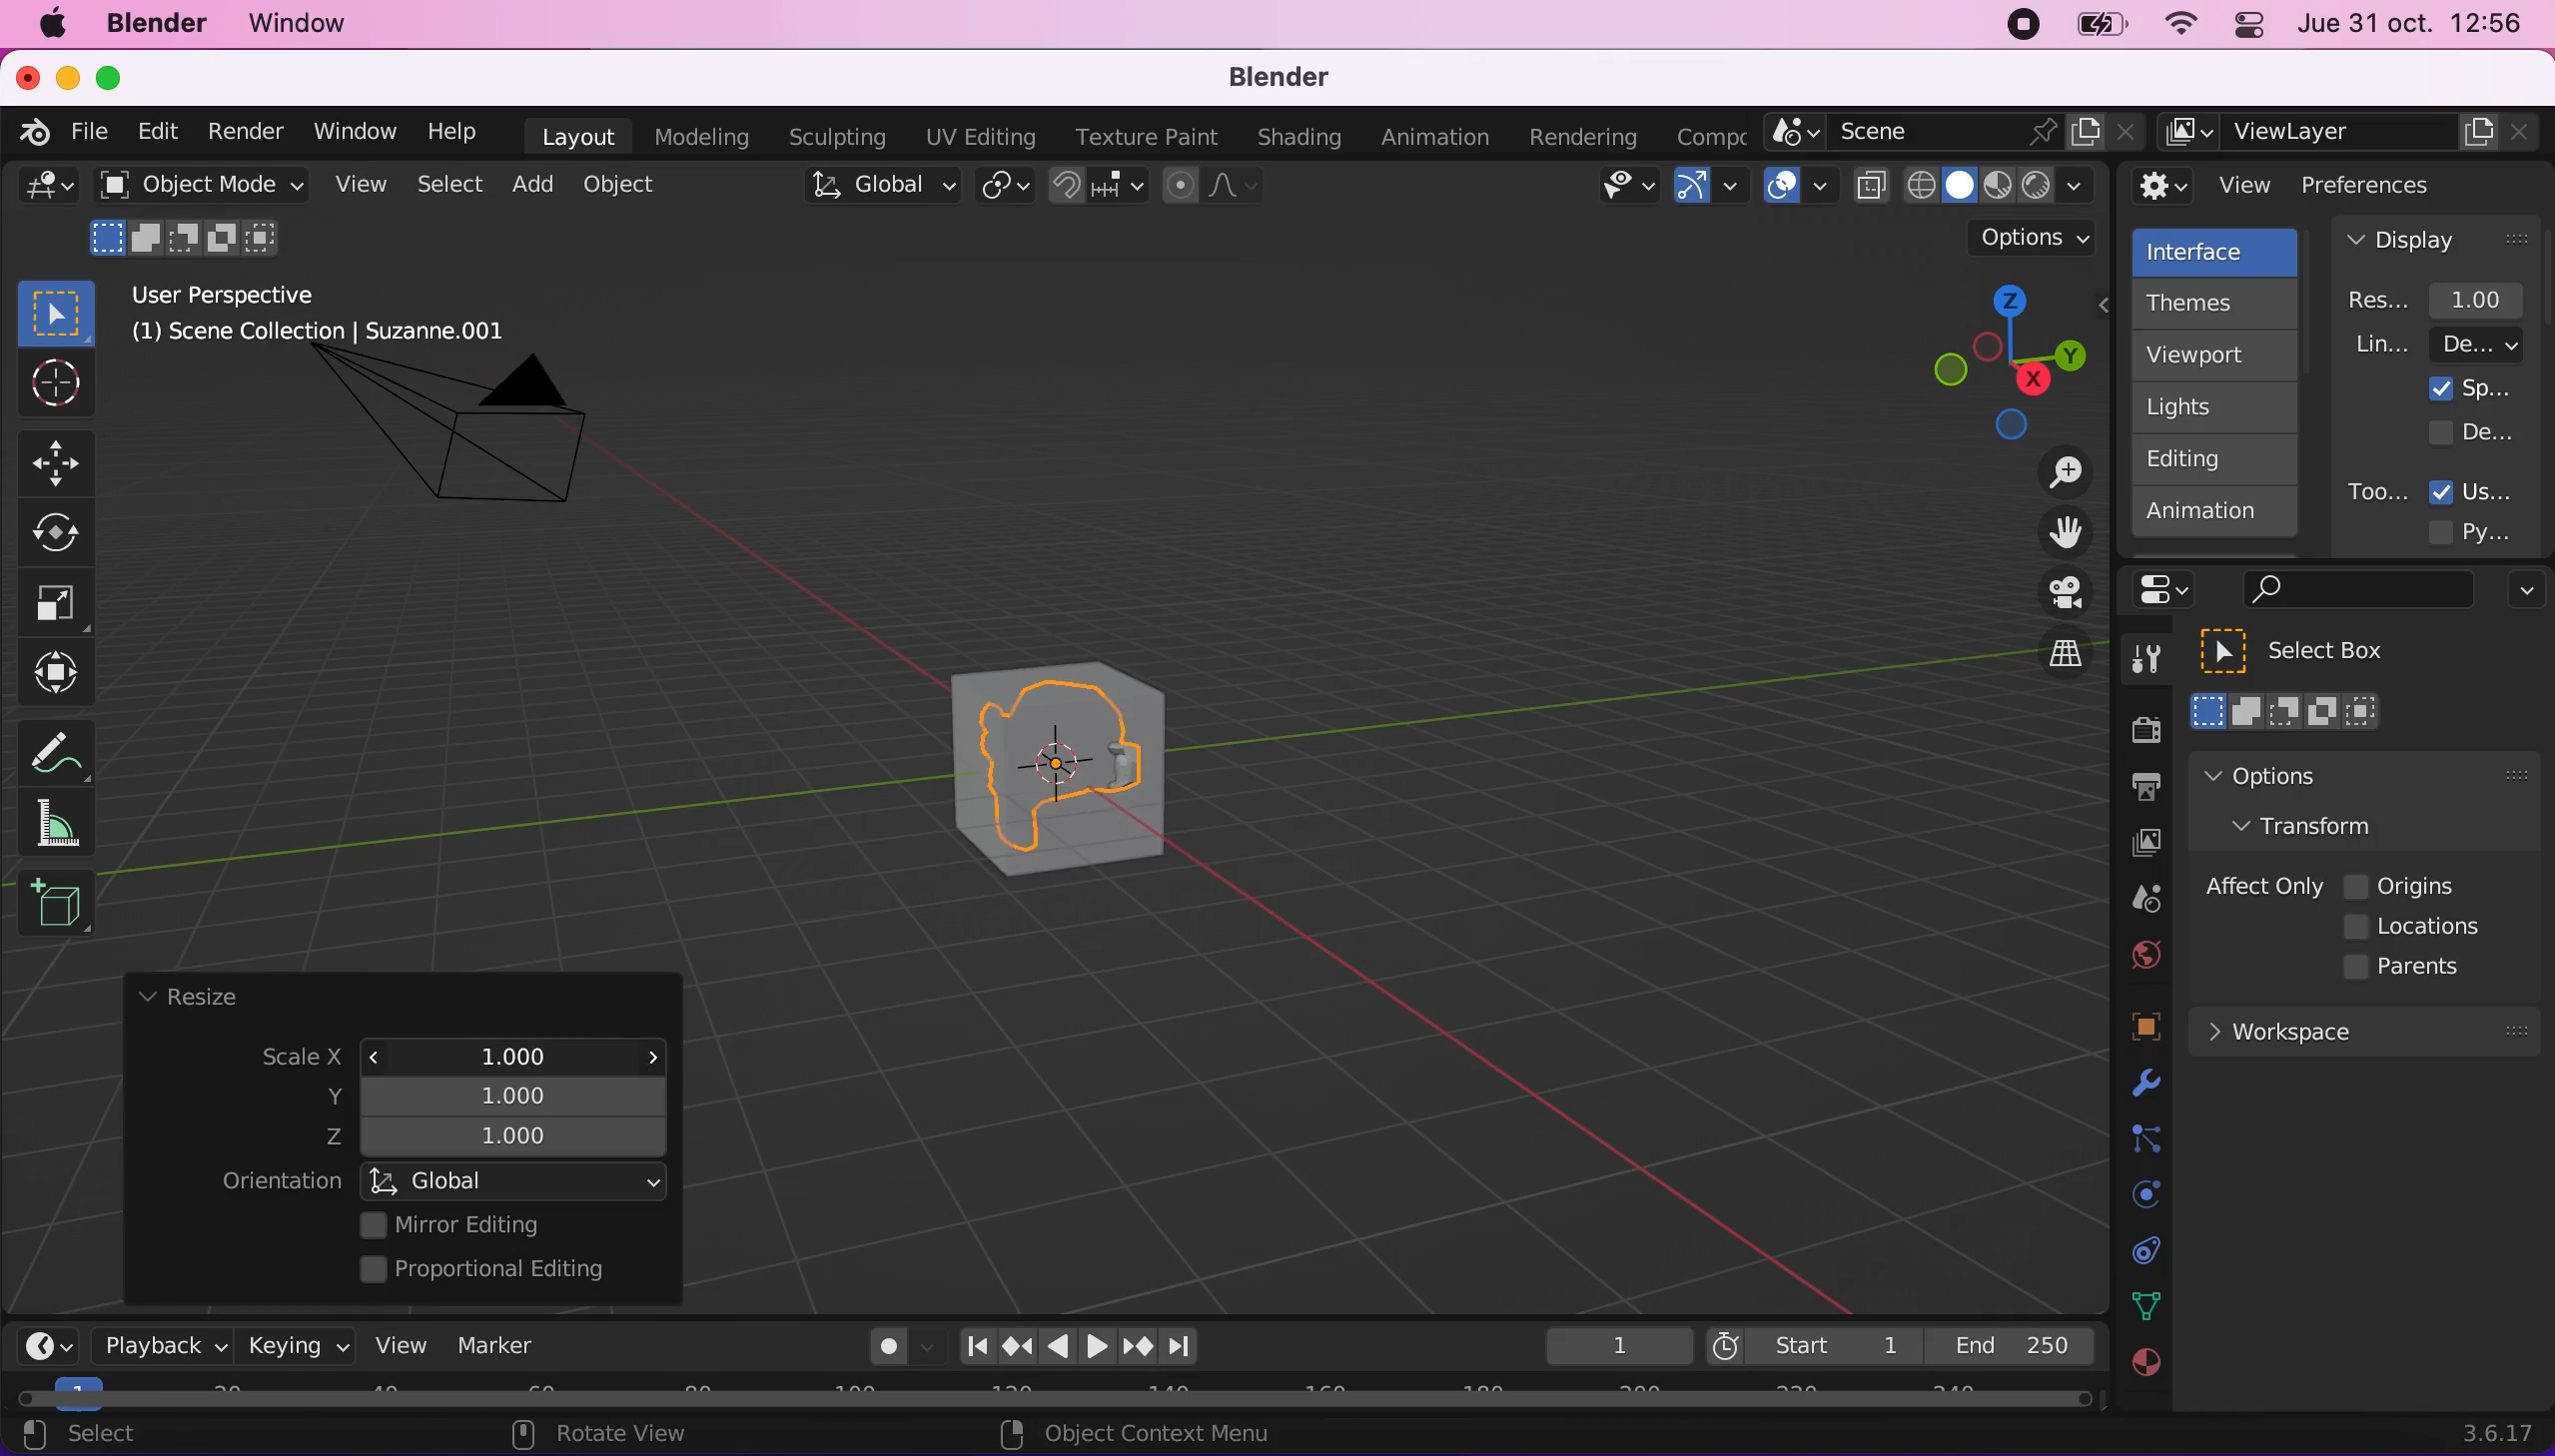 The height and width of the screenshot is (1456, 2555). What do you see at coordinates (2133, 1197) in the screenshot?
I see `physics prompts` at bounding box center [2133, 1197].